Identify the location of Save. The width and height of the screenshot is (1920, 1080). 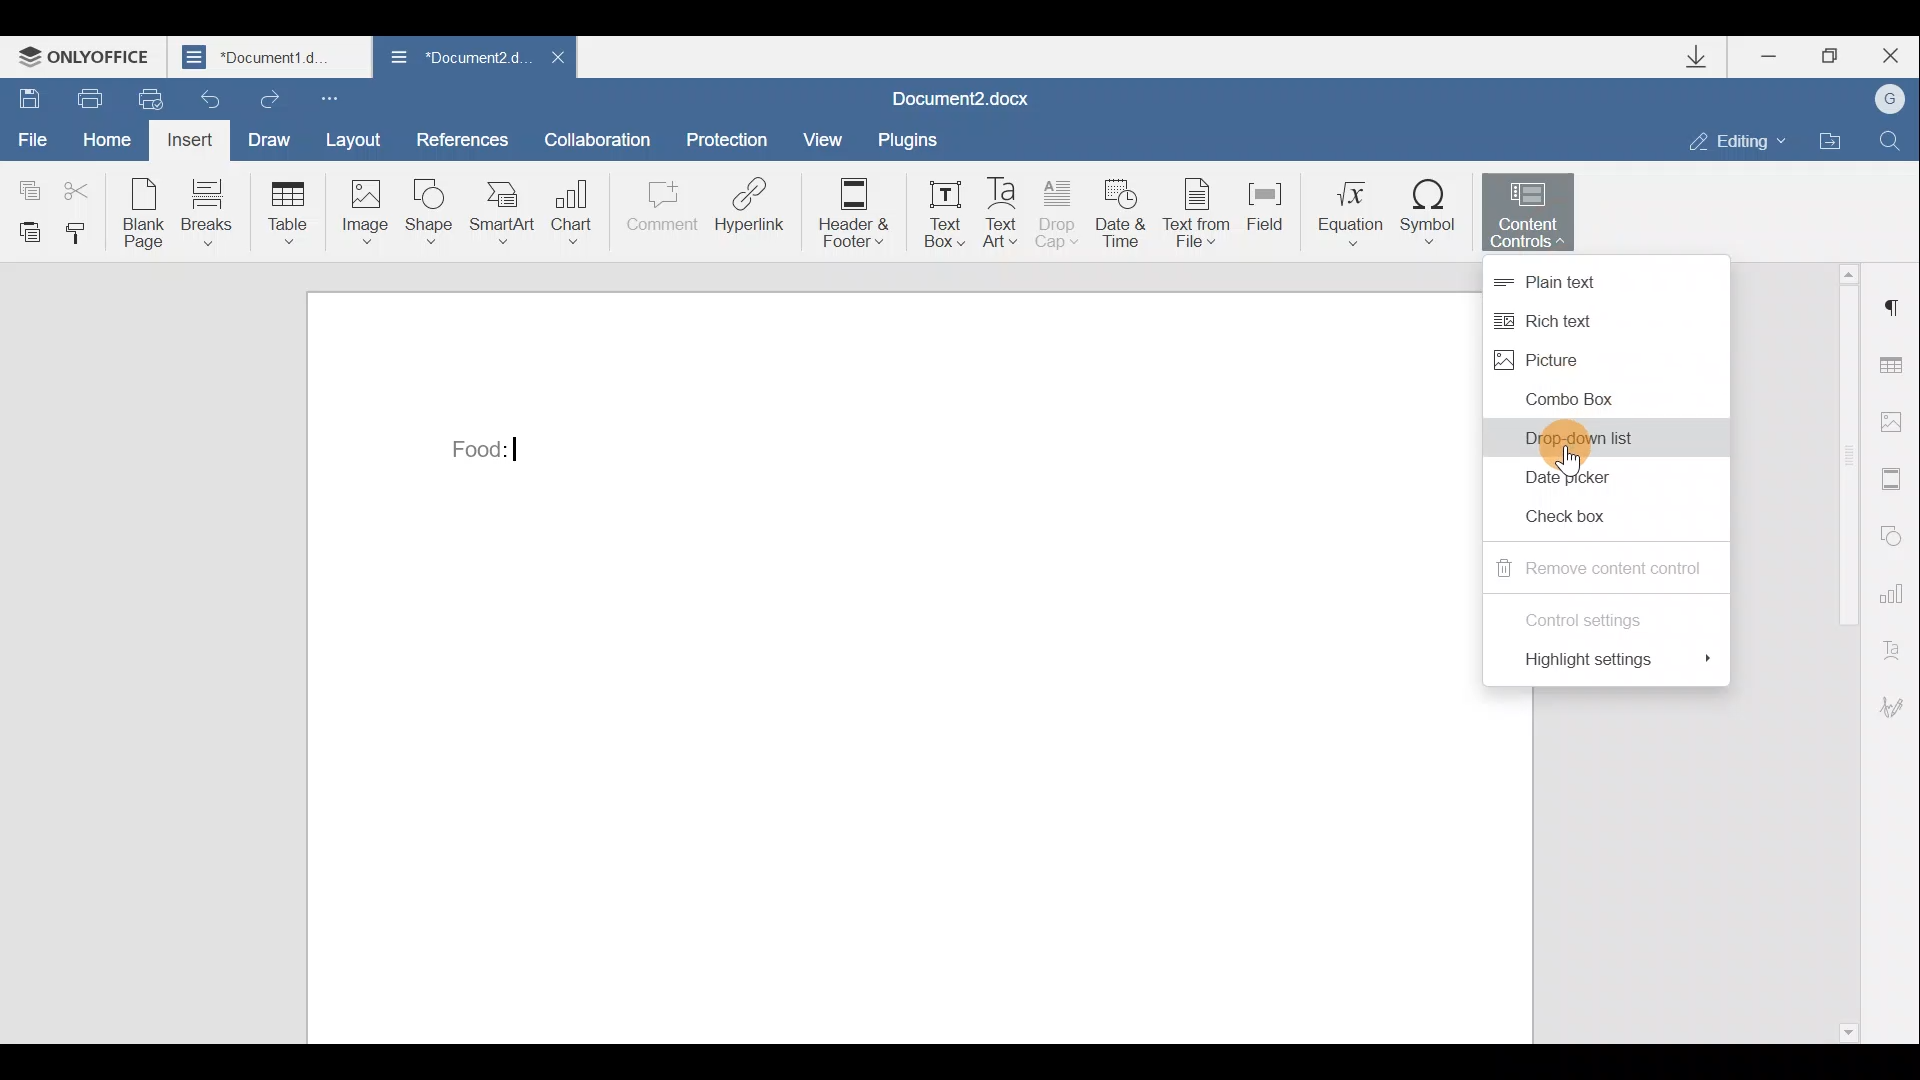
(23, 96).